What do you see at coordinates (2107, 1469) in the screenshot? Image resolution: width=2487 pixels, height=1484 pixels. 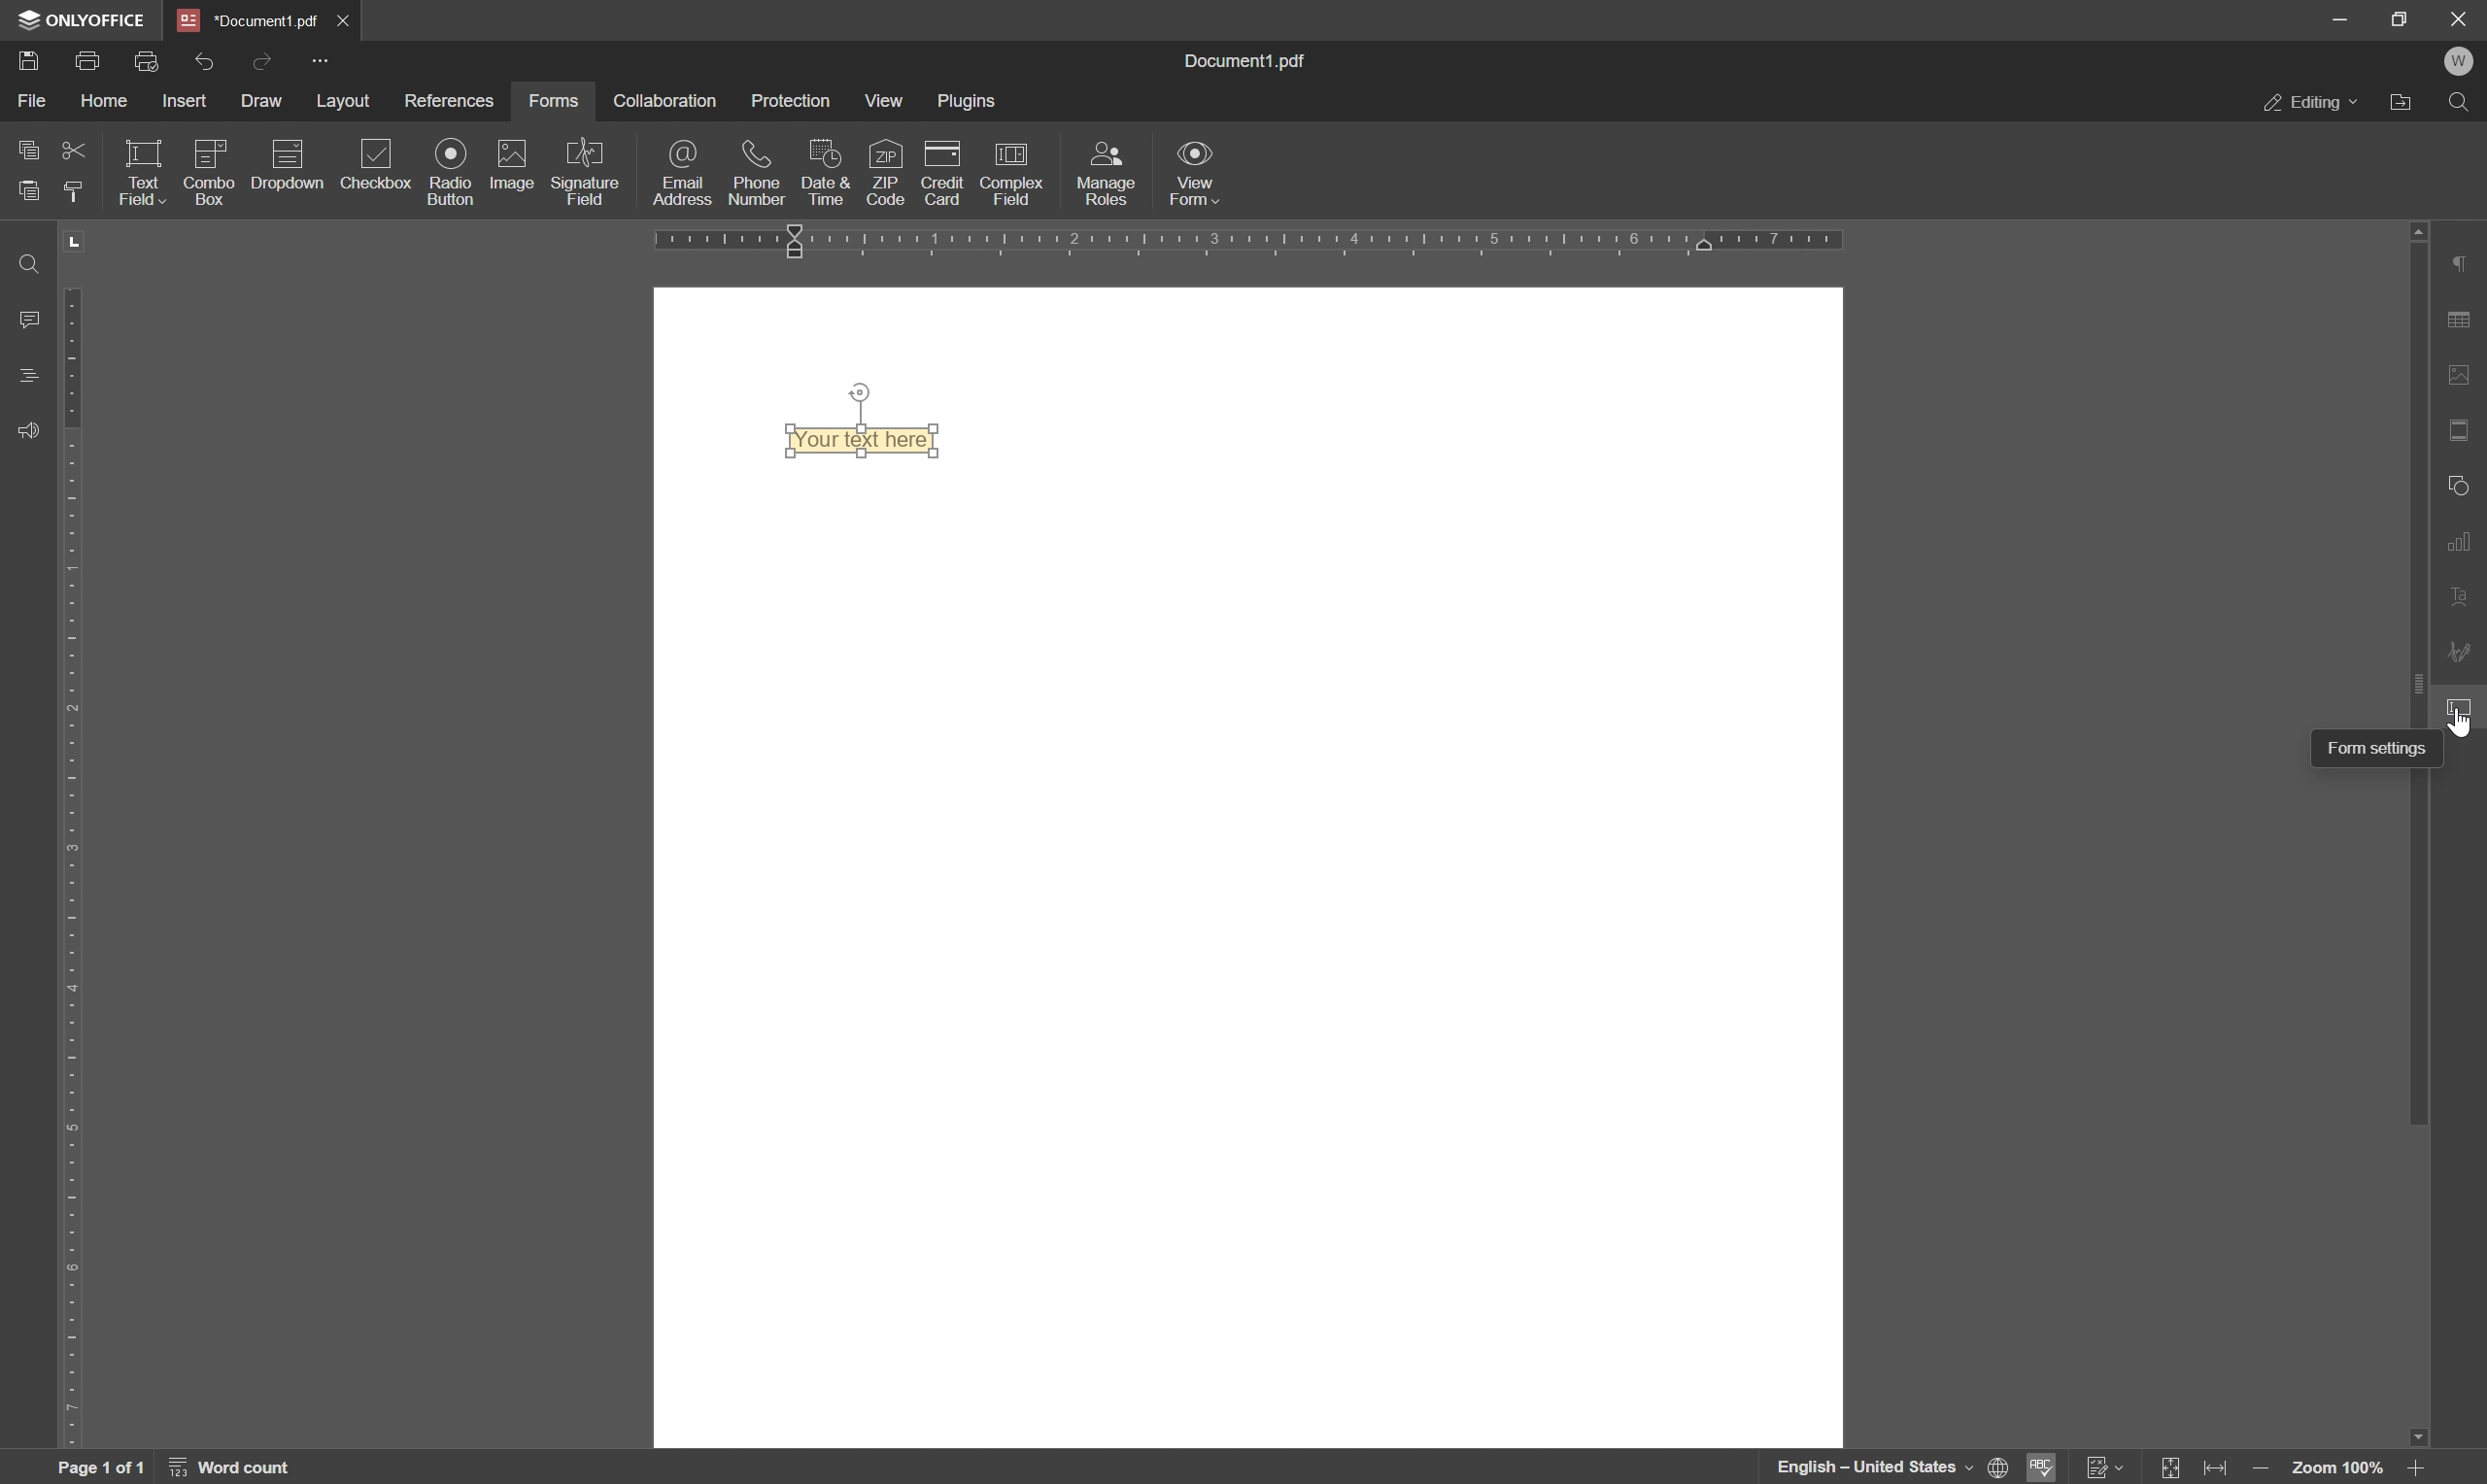 I see `Track changes` at bounding box center [2107, 1469].